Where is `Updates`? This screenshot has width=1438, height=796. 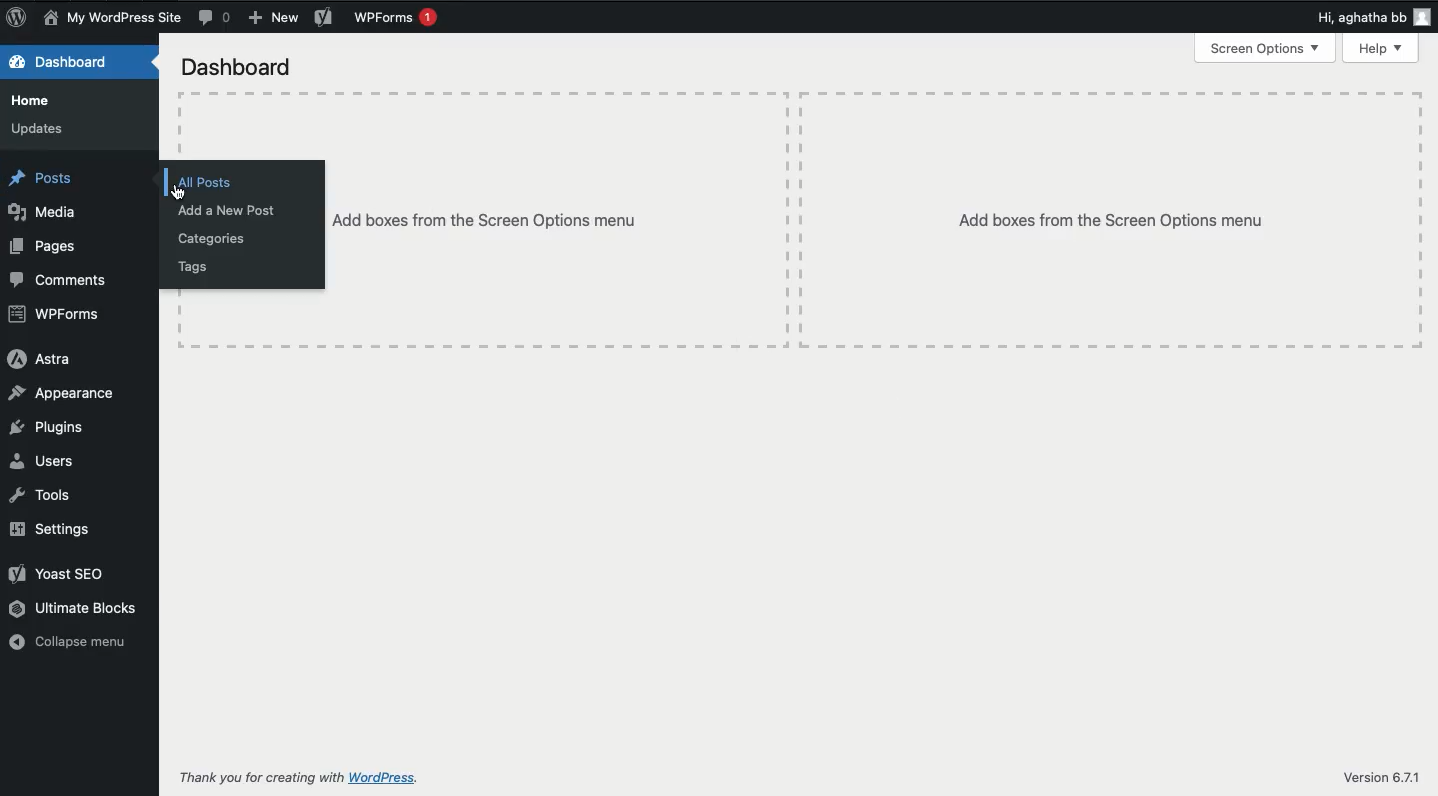
Updates is located at coordinates (39, 130).